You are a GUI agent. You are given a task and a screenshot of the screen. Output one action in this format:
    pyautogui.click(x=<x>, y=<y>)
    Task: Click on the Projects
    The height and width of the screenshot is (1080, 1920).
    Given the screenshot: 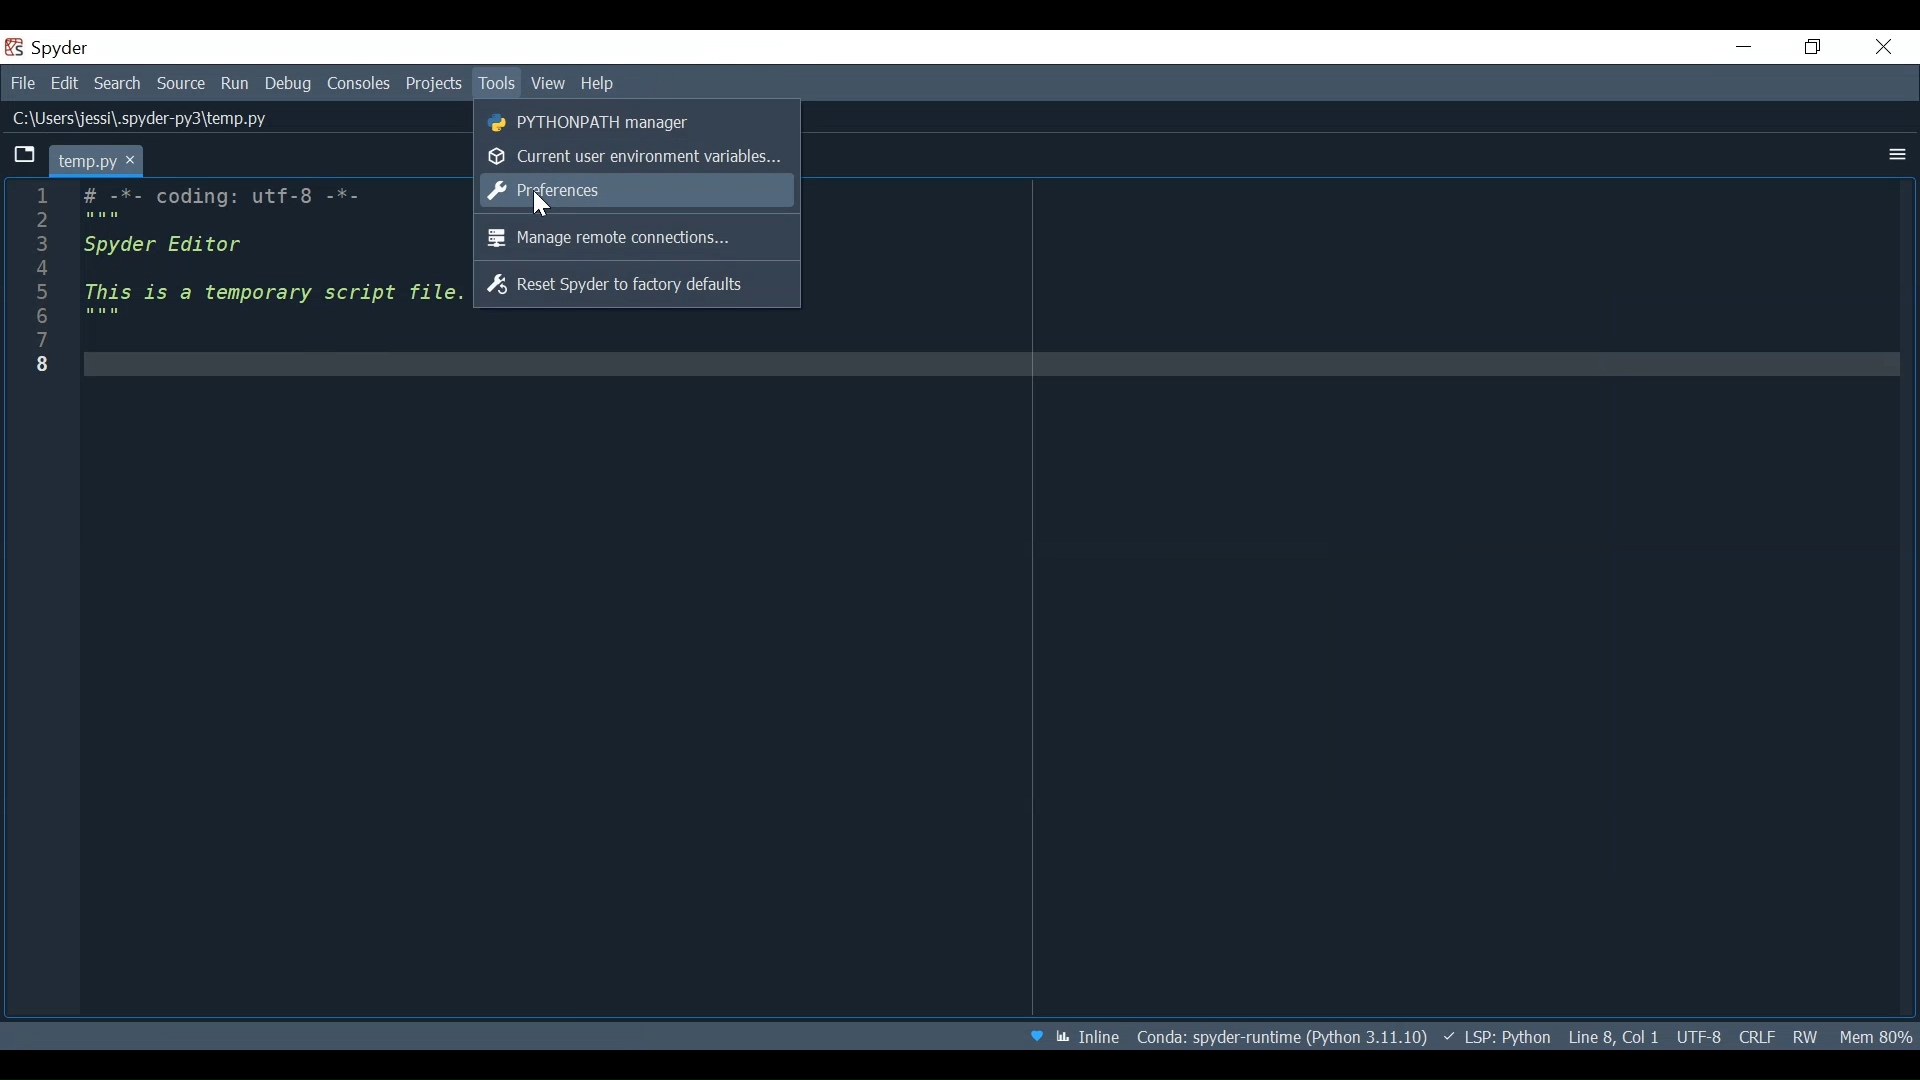 What is the action you would take?
    pyautogui.click(x=437, y=83)
    